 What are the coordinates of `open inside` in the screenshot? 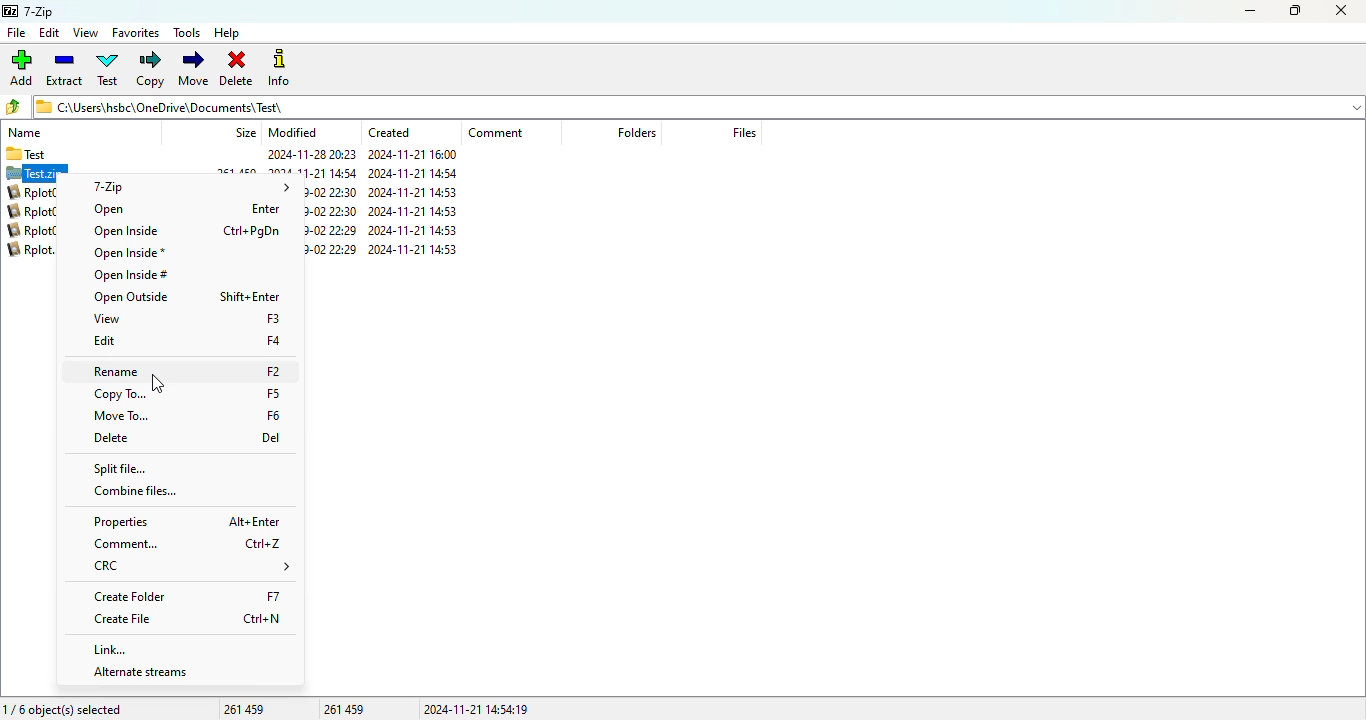 It's located at (124, 231).